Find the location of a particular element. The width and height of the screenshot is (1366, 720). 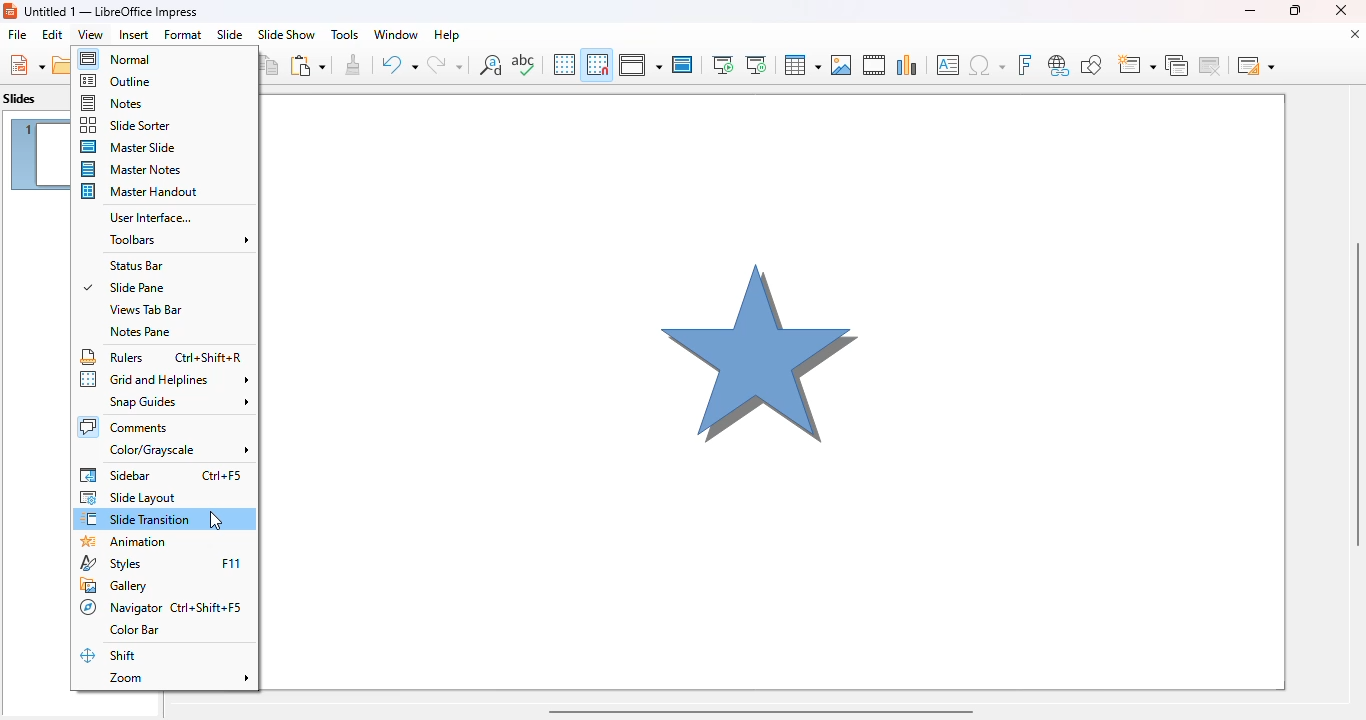

rulers is located at coordinates (161, 357).